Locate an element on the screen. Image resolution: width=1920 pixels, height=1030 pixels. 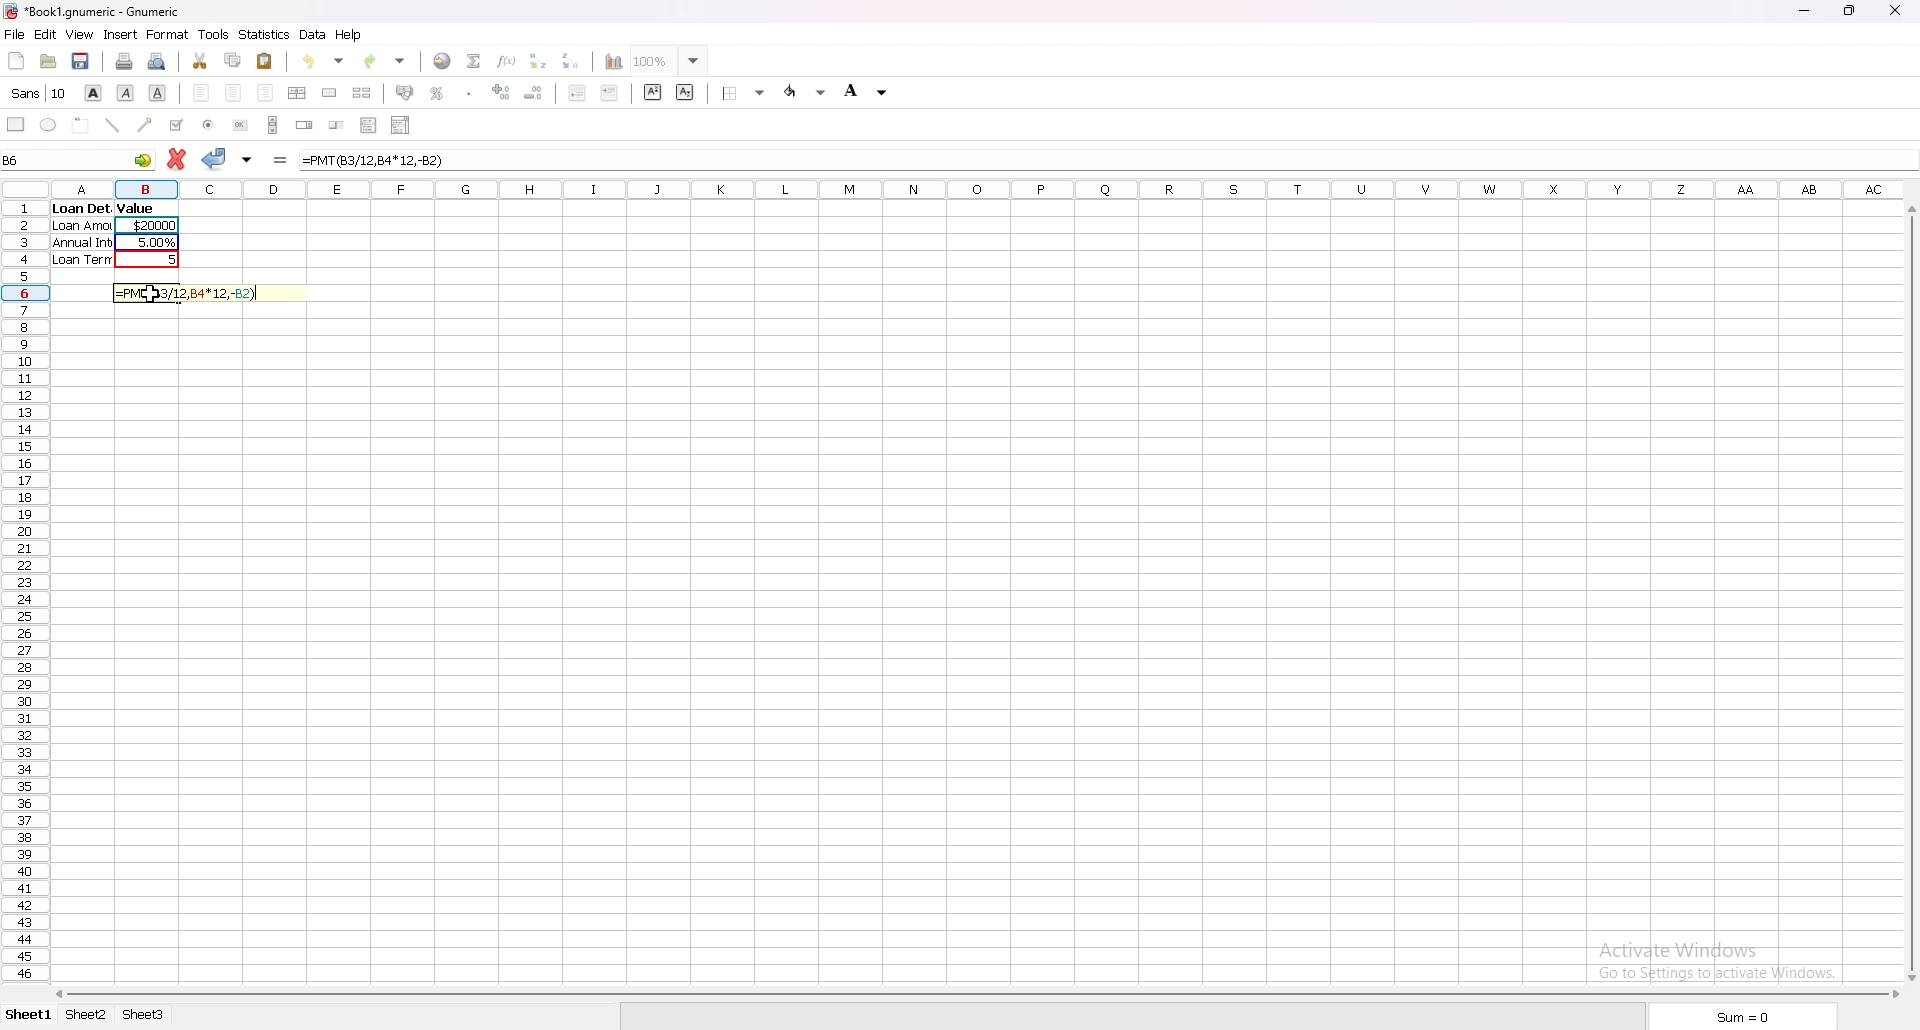
undo is located at coordinates (324, 61).